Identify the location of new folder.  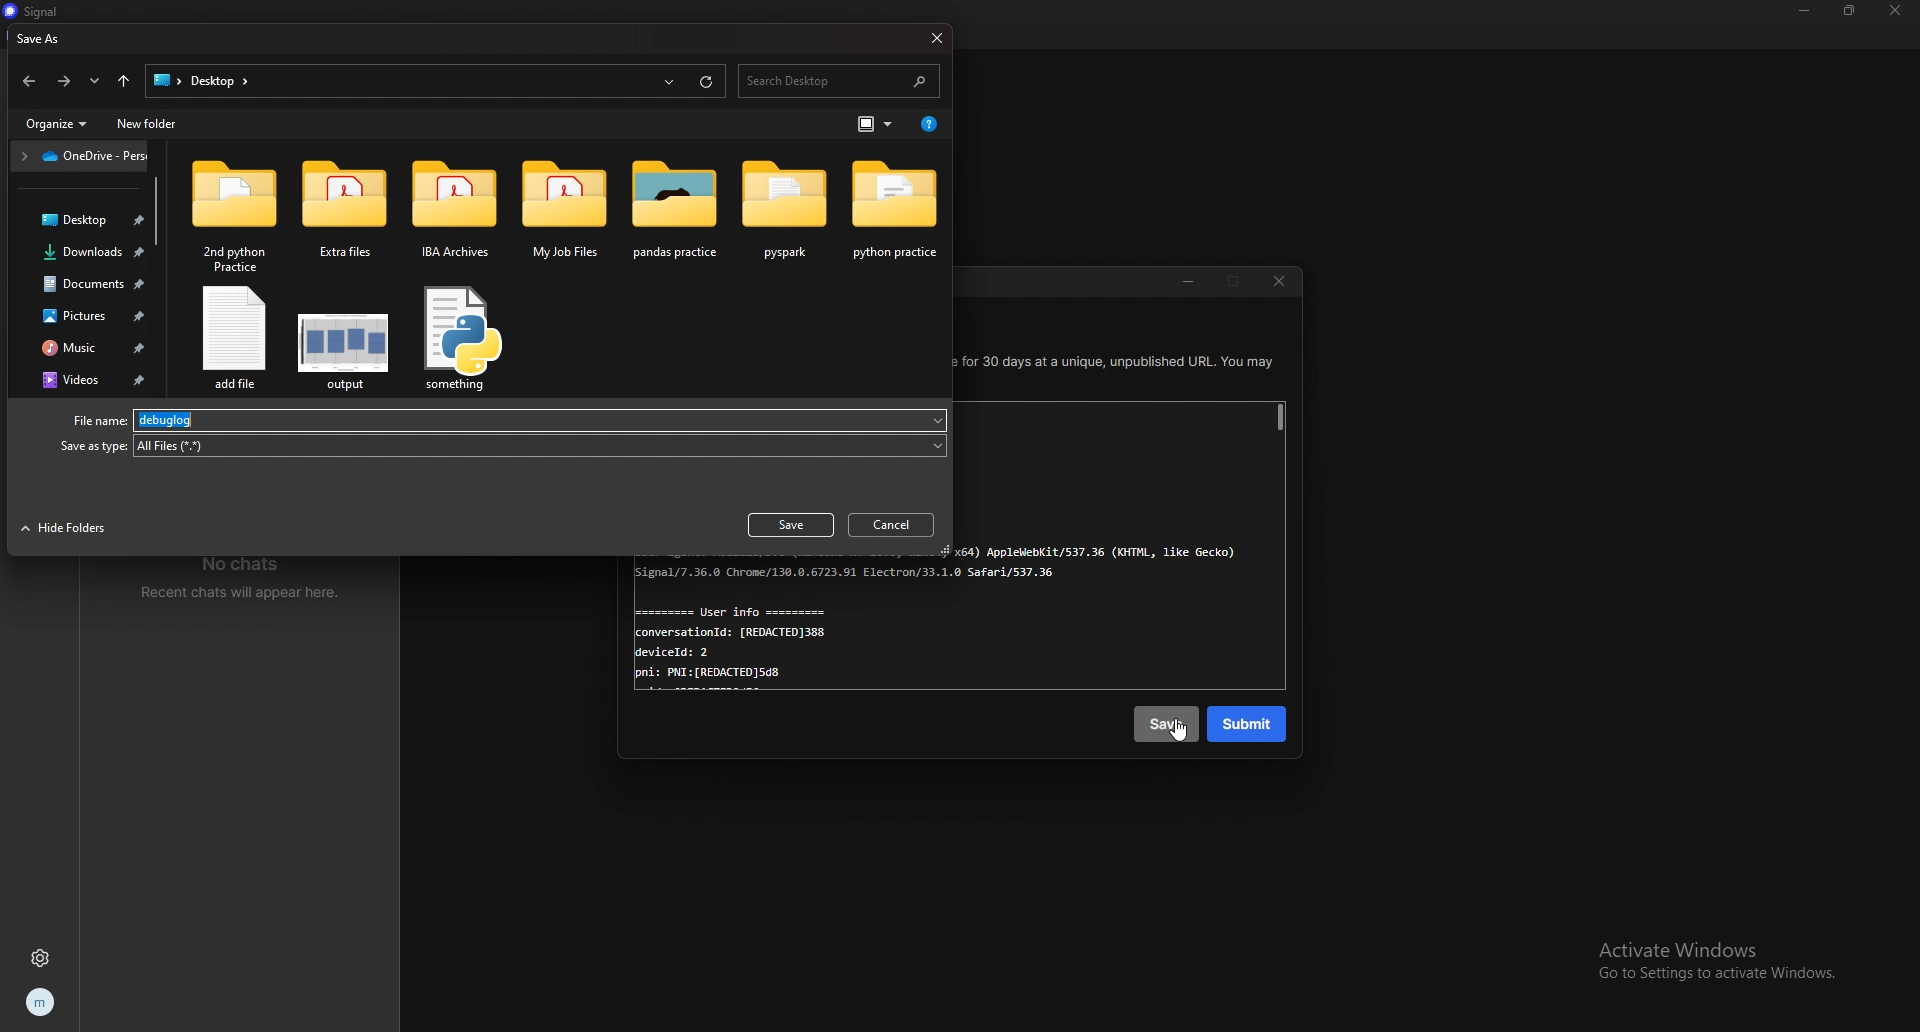
(150, 124).